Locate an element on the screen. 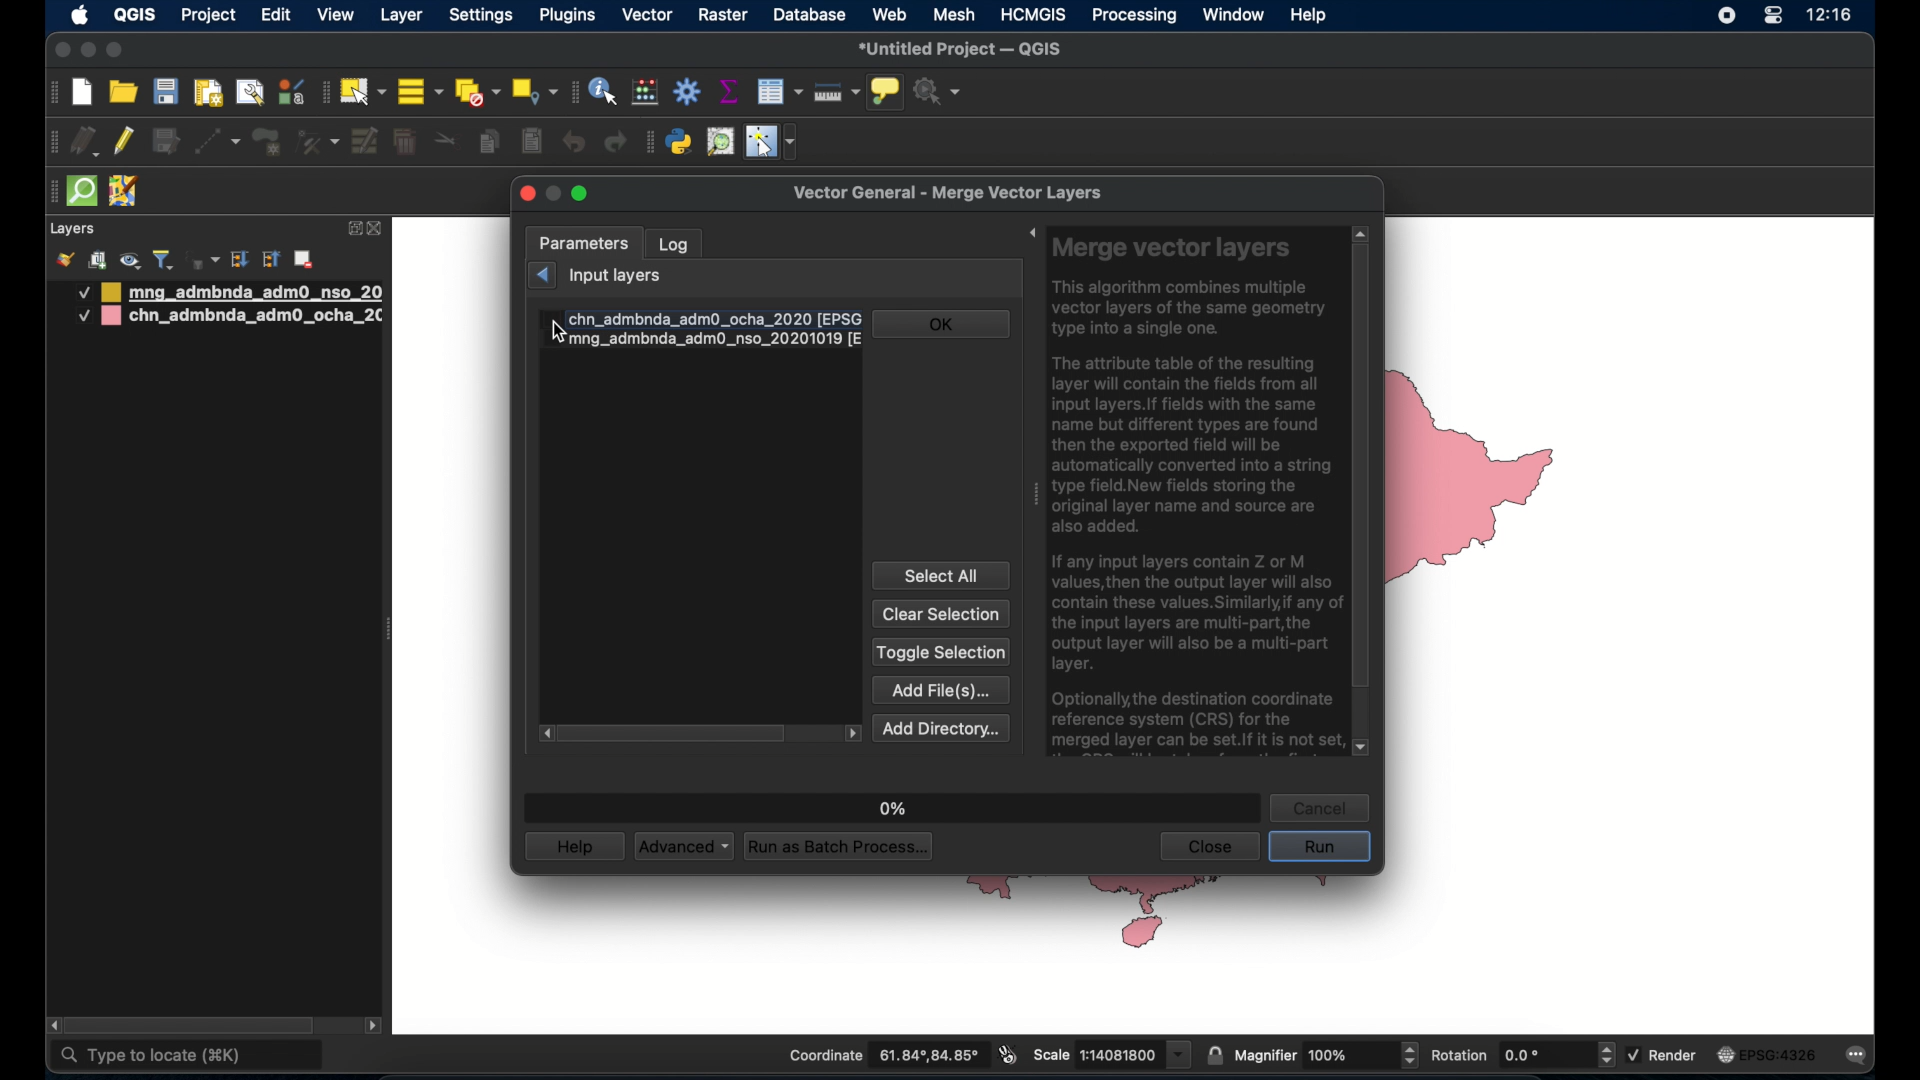  maximize is located at coordinates (115, 51).